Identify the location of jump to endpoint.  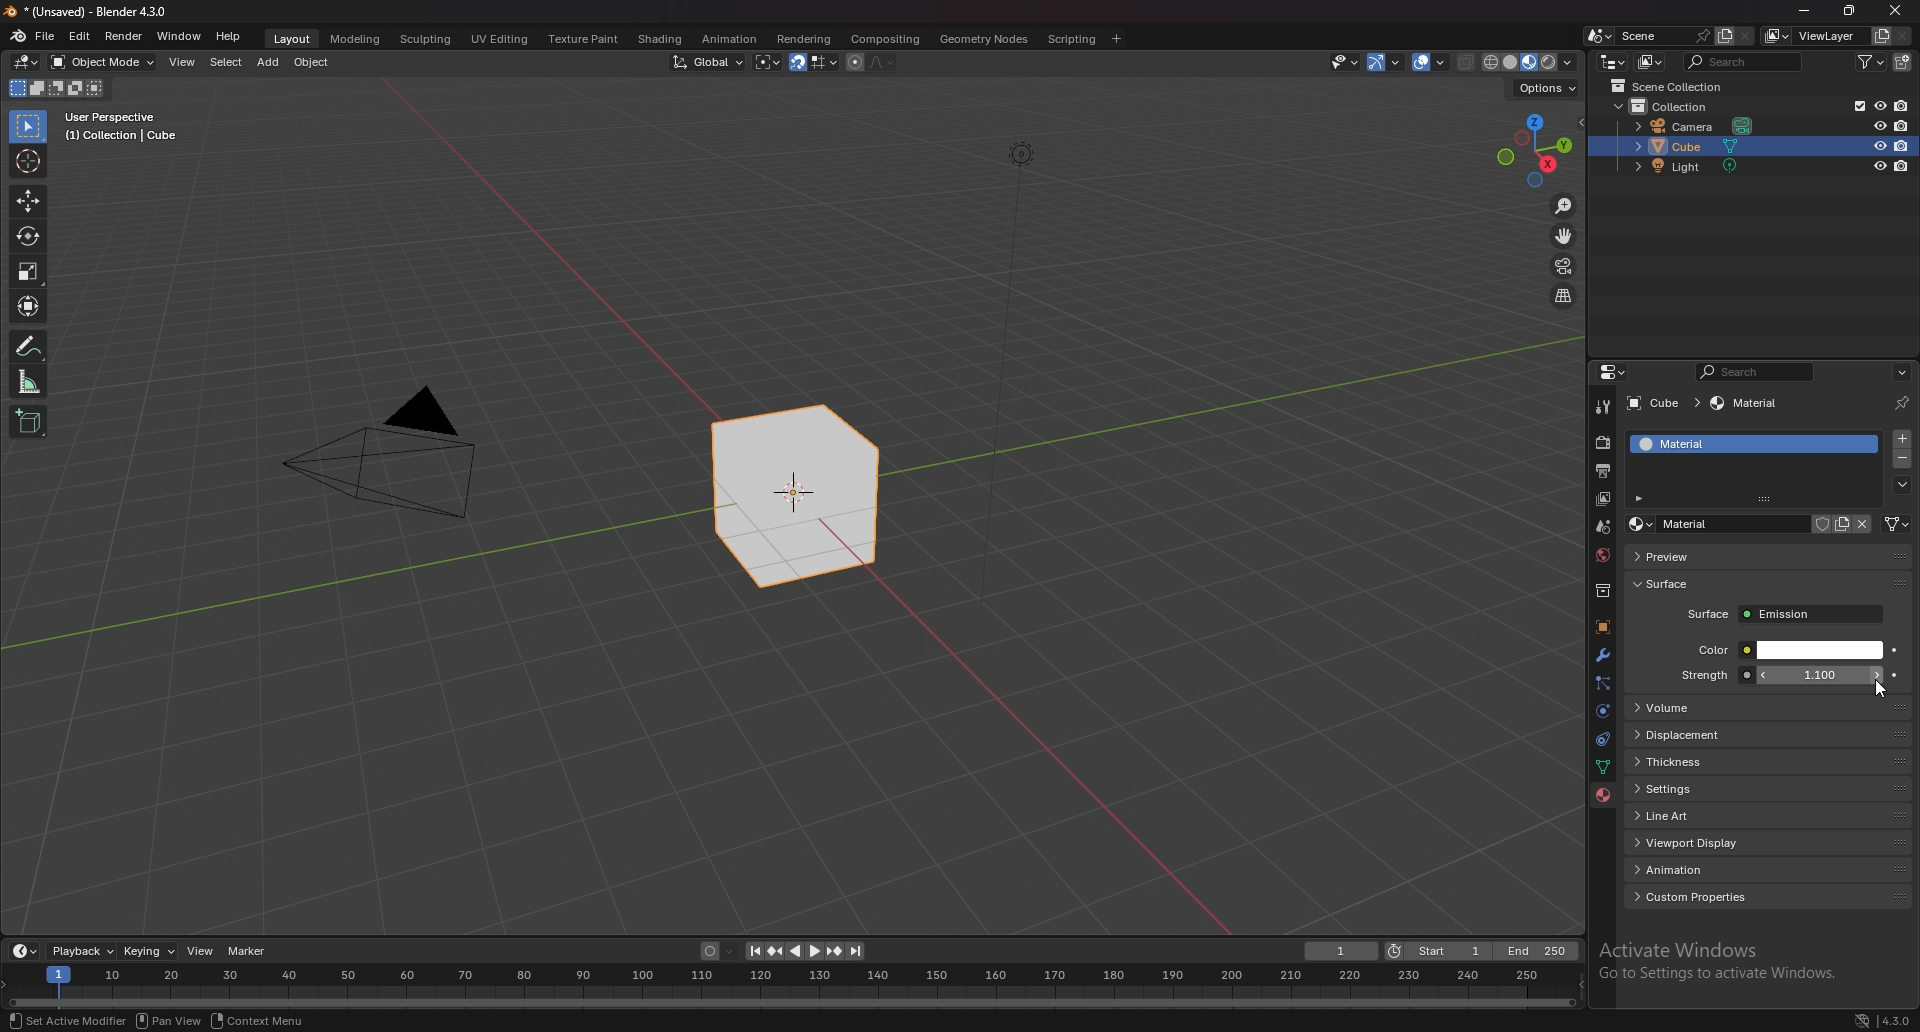
(750, 951).